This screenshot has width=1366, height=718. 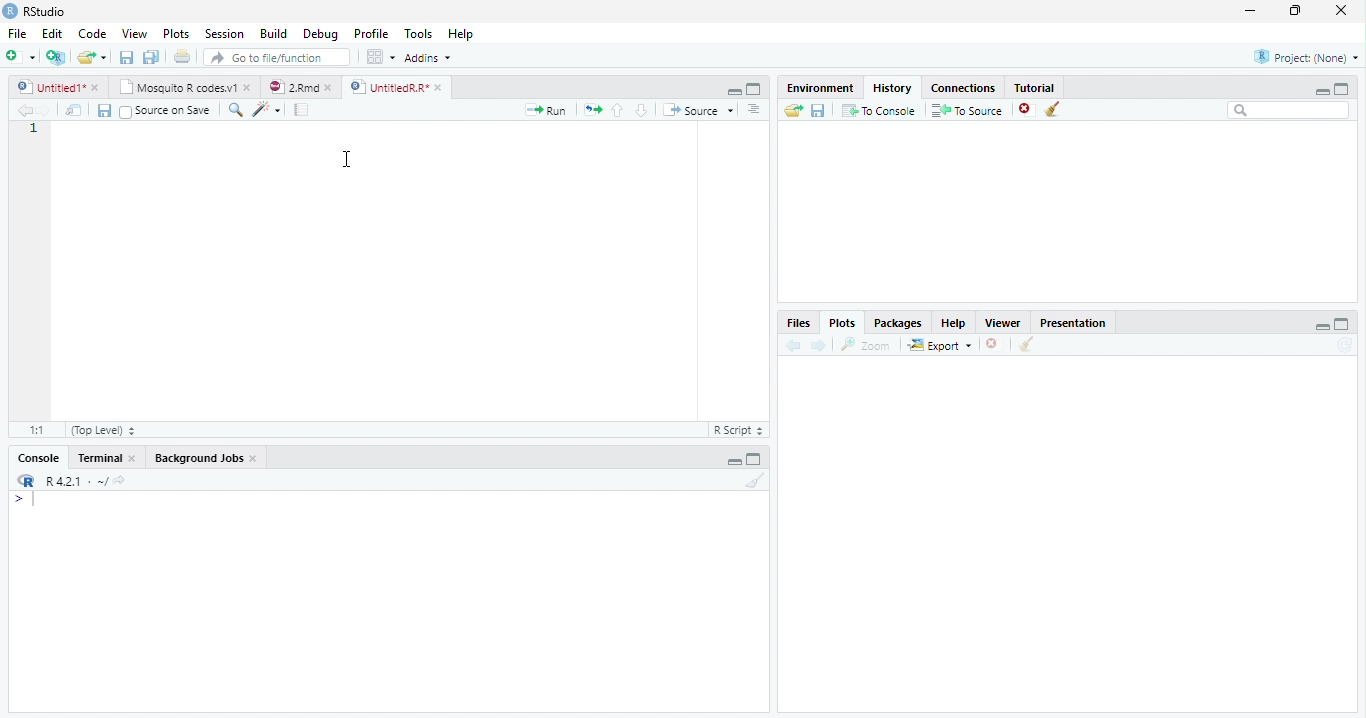 I want to click on Edit, so click(x=53, y=33).